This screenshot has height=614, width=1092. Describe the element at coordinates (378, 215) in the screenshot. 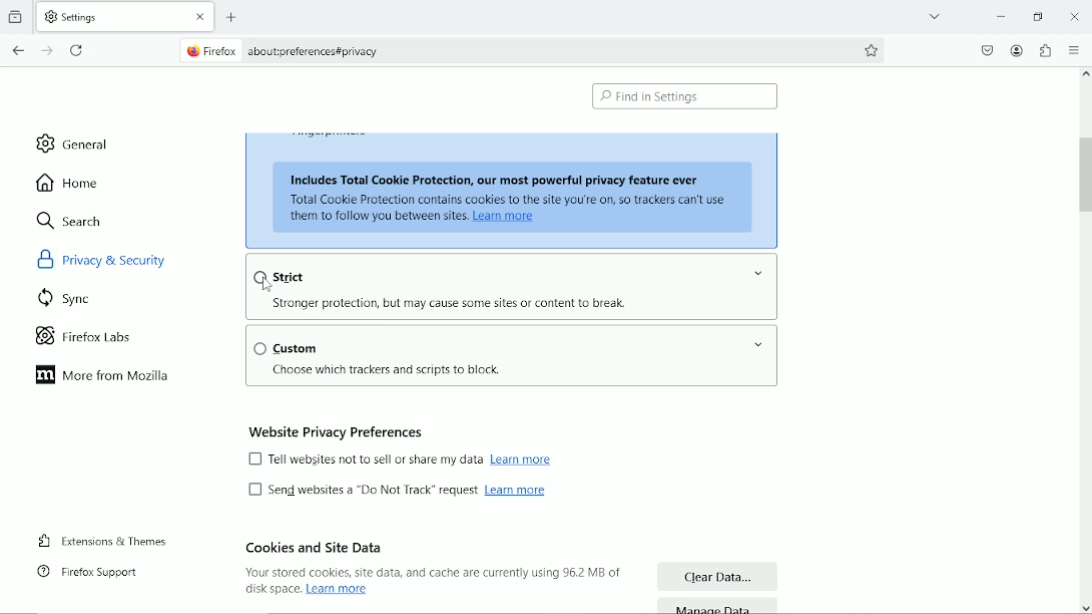

I see `text` at that location.